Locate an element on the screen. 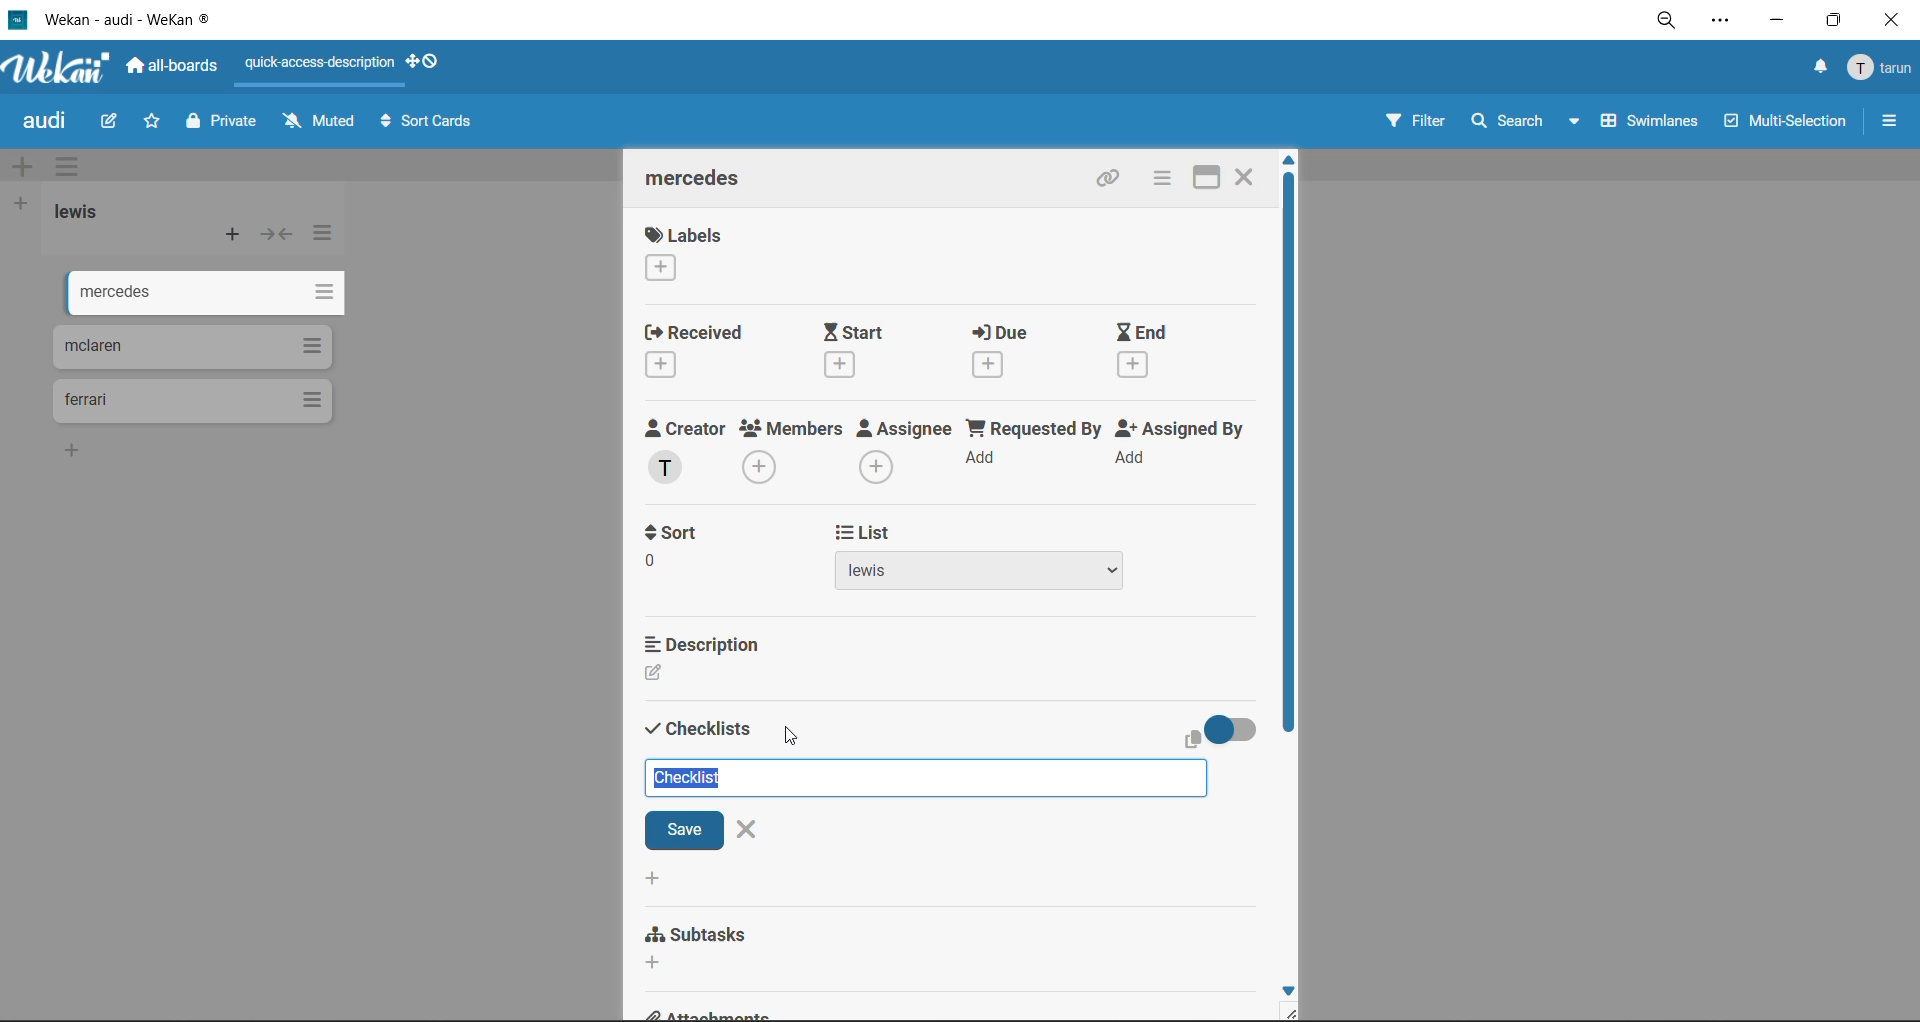 The image size is (1920, 1022). members is located at coordinates (792, 451).